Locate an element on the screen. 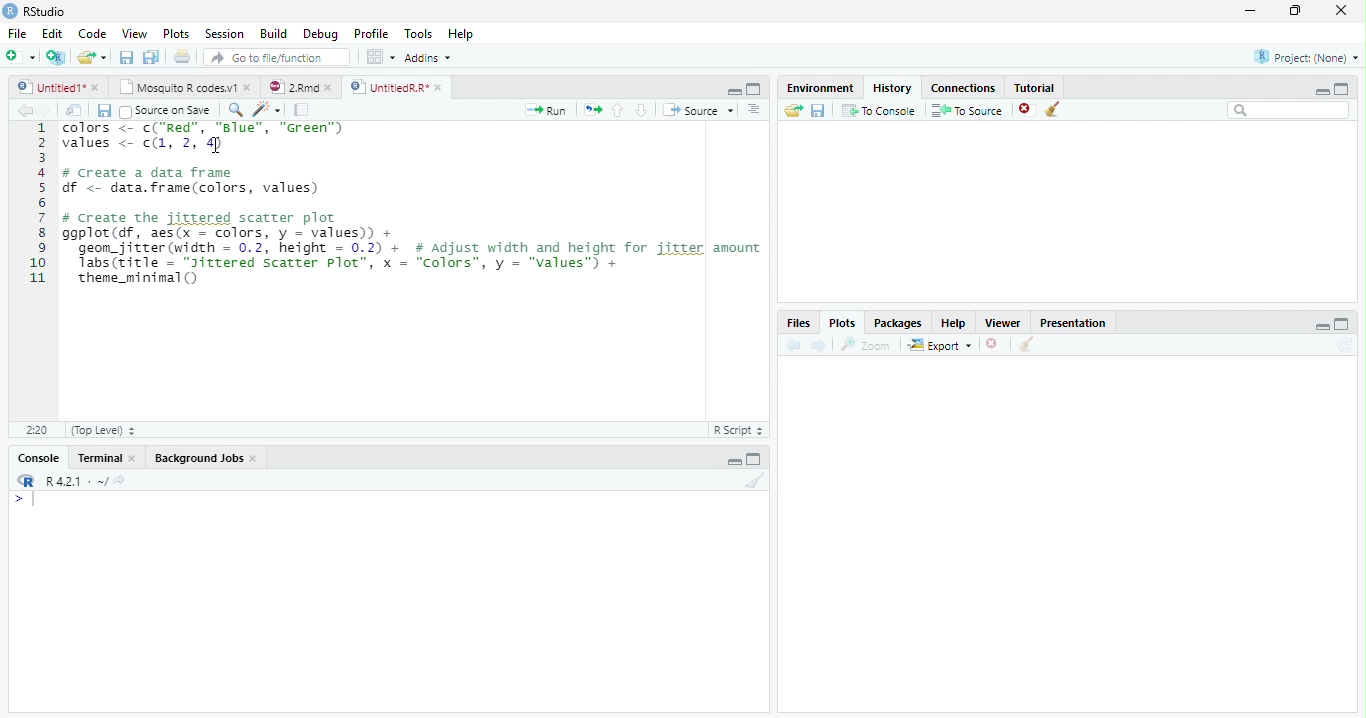  Build is located at coordinates (272, 33).